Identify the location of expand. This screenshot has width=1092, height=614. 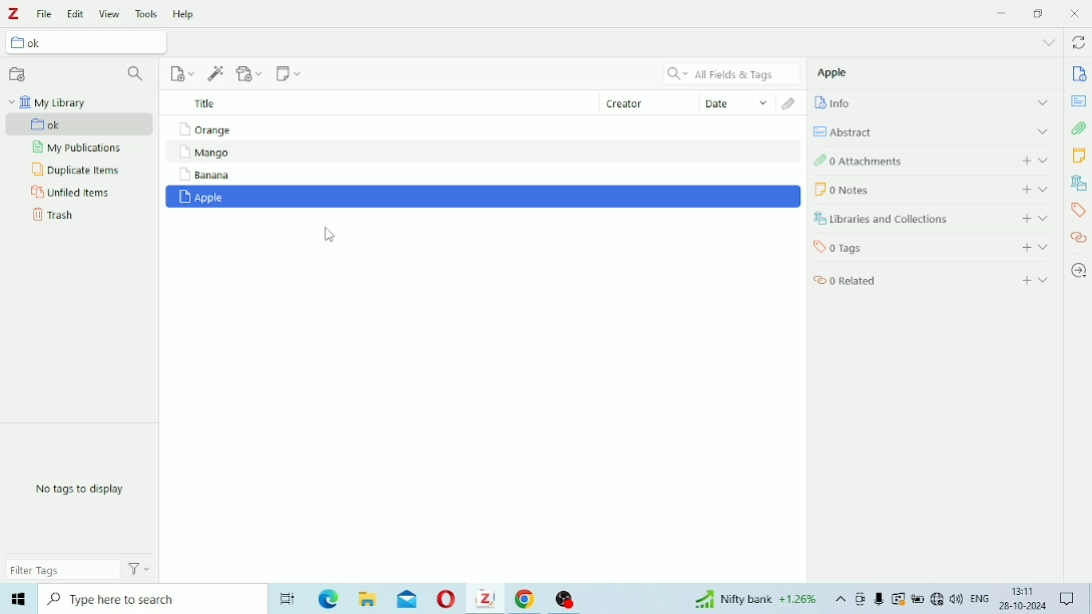
(1044, 246).